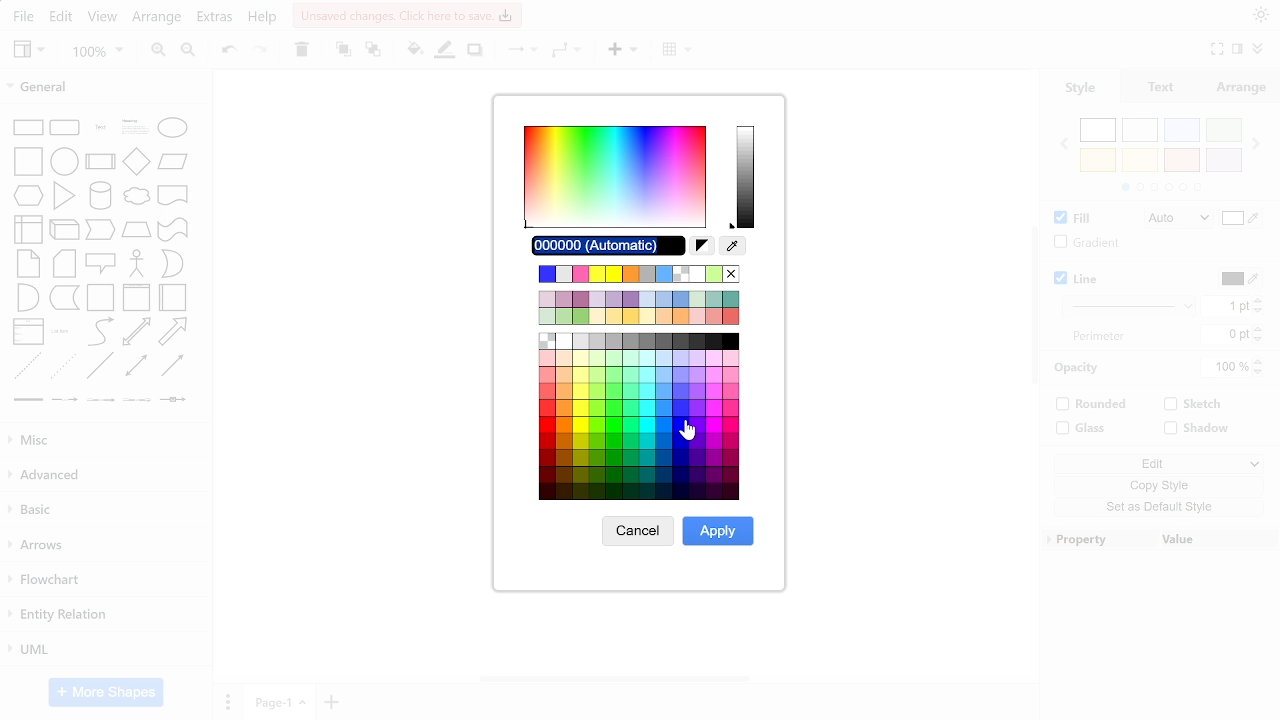 The height and width of the screenshot is (720, 1280). Describe the element at coordinates (406, 15) in the screenshot. I see `unsaved changes. Click here to save` at that location.